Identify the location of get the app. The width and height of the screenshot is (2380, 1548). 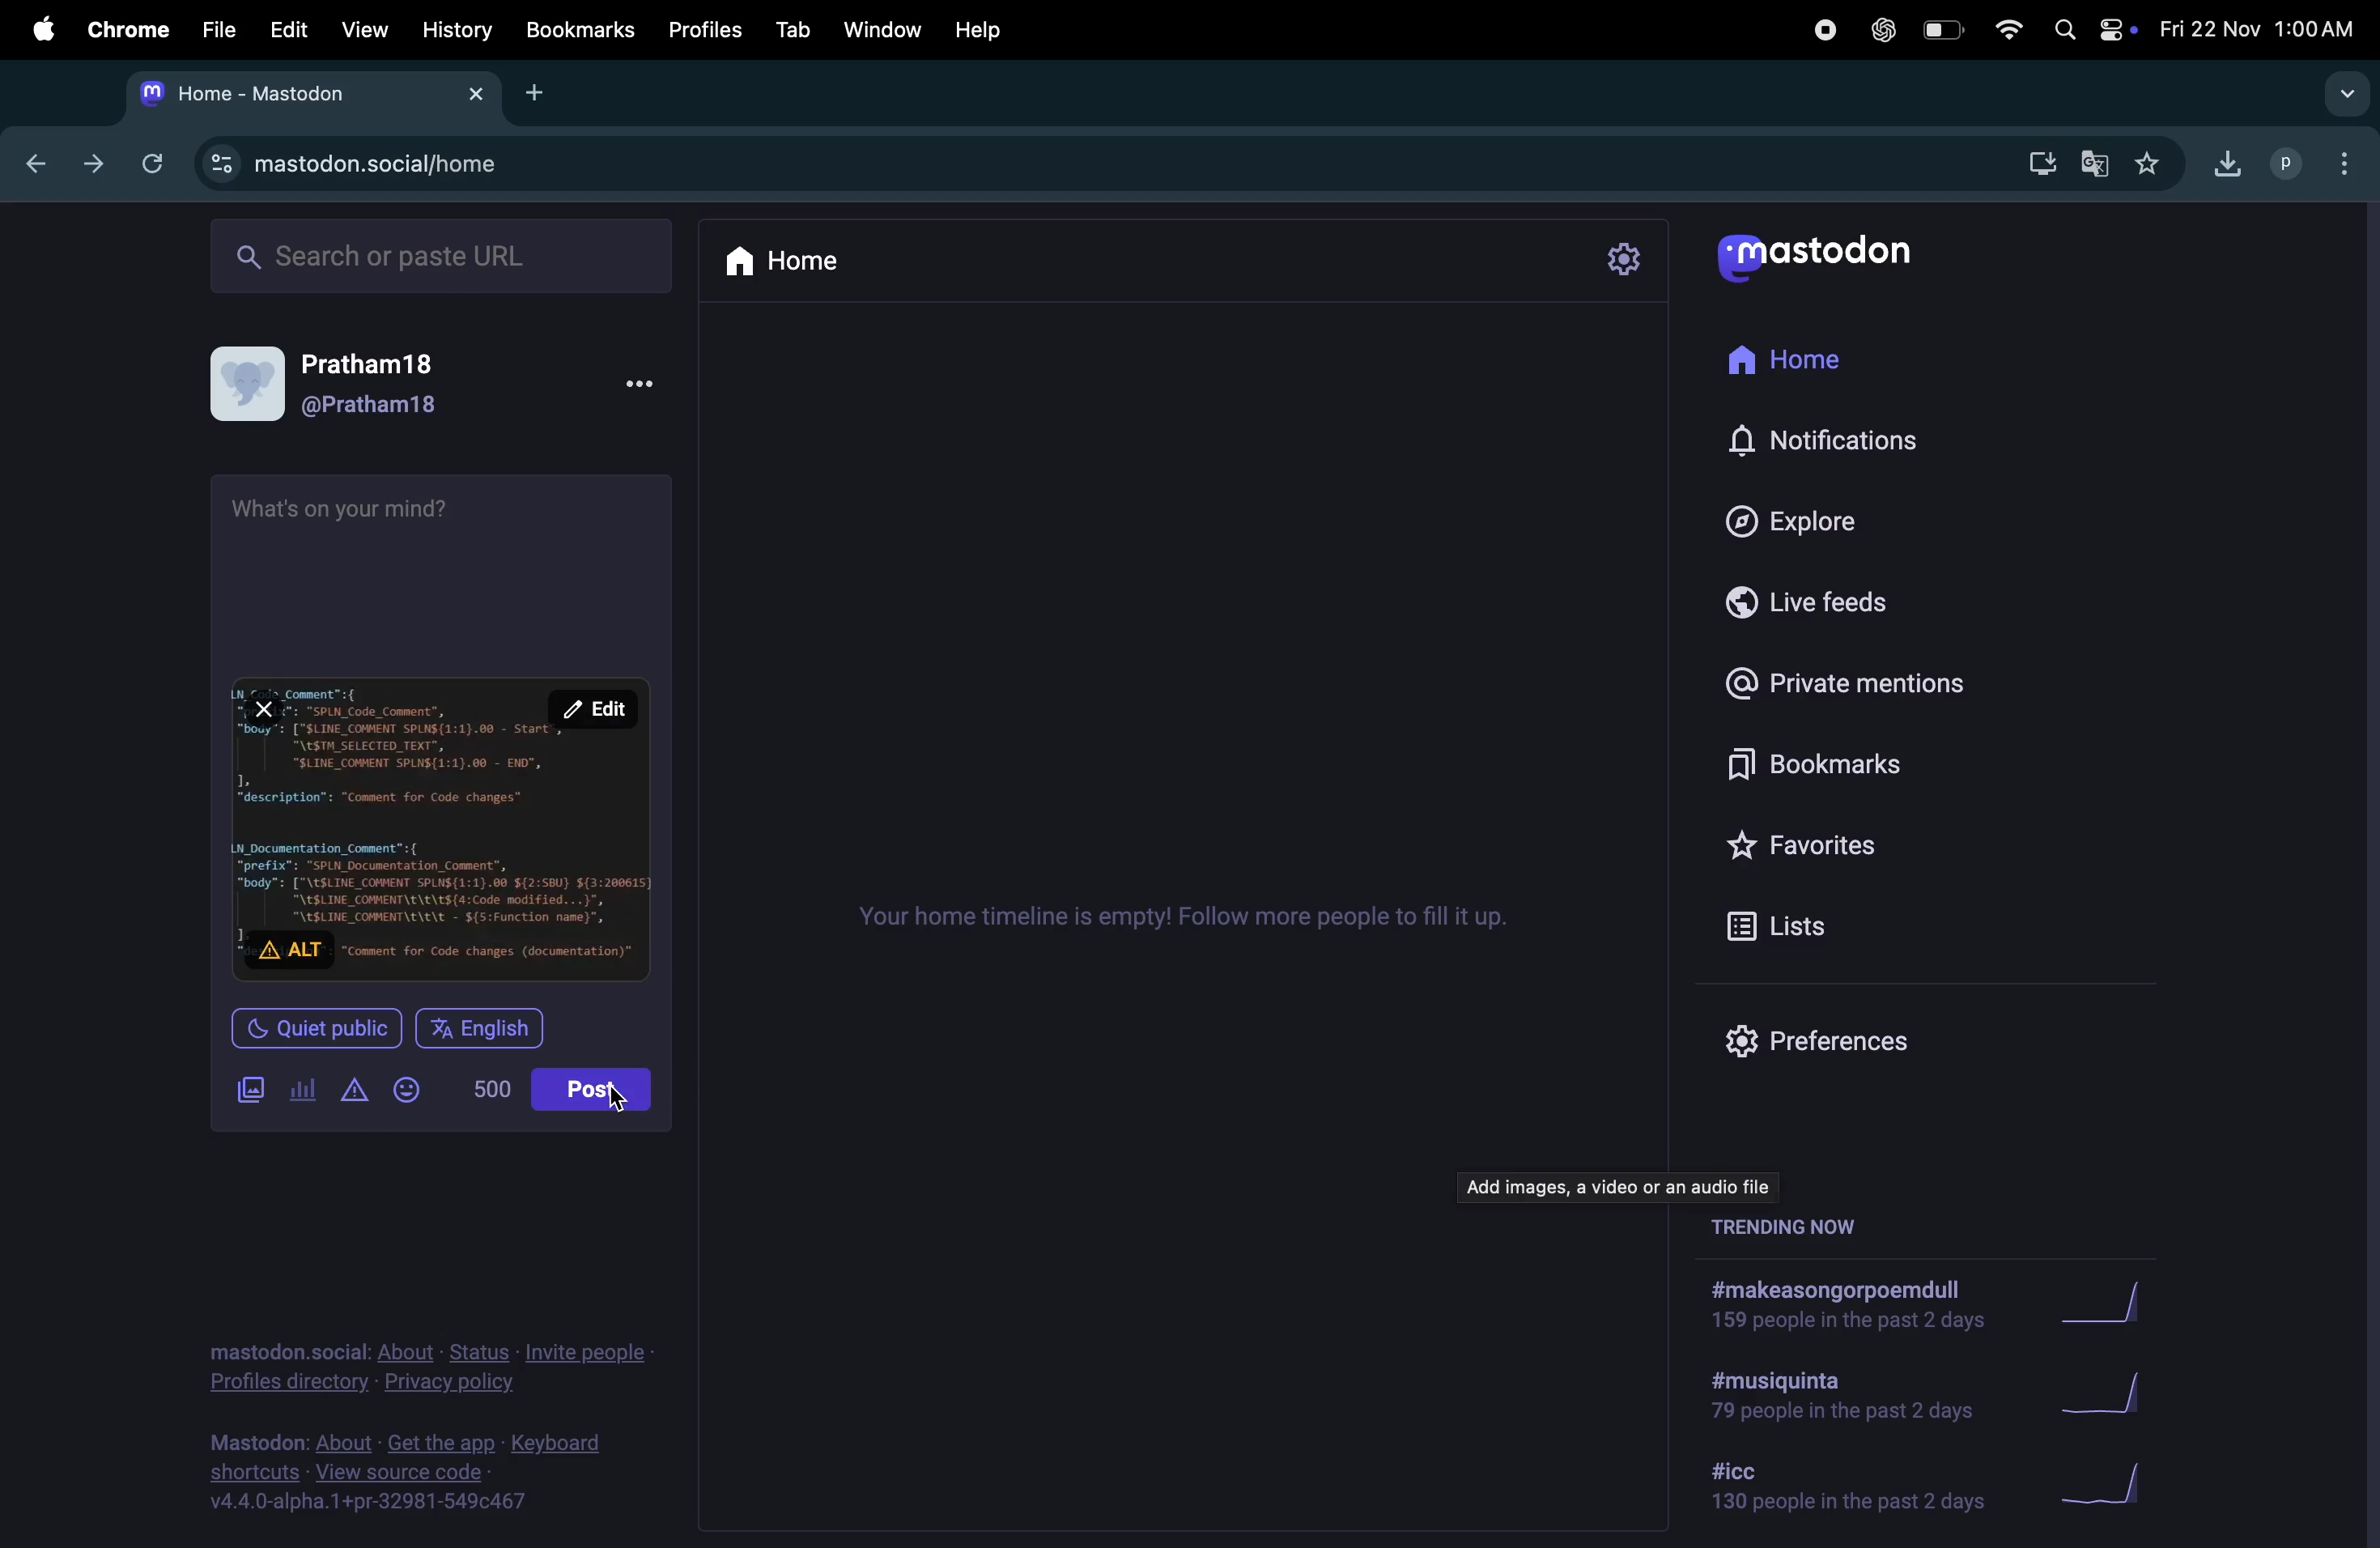
(445, 1441).